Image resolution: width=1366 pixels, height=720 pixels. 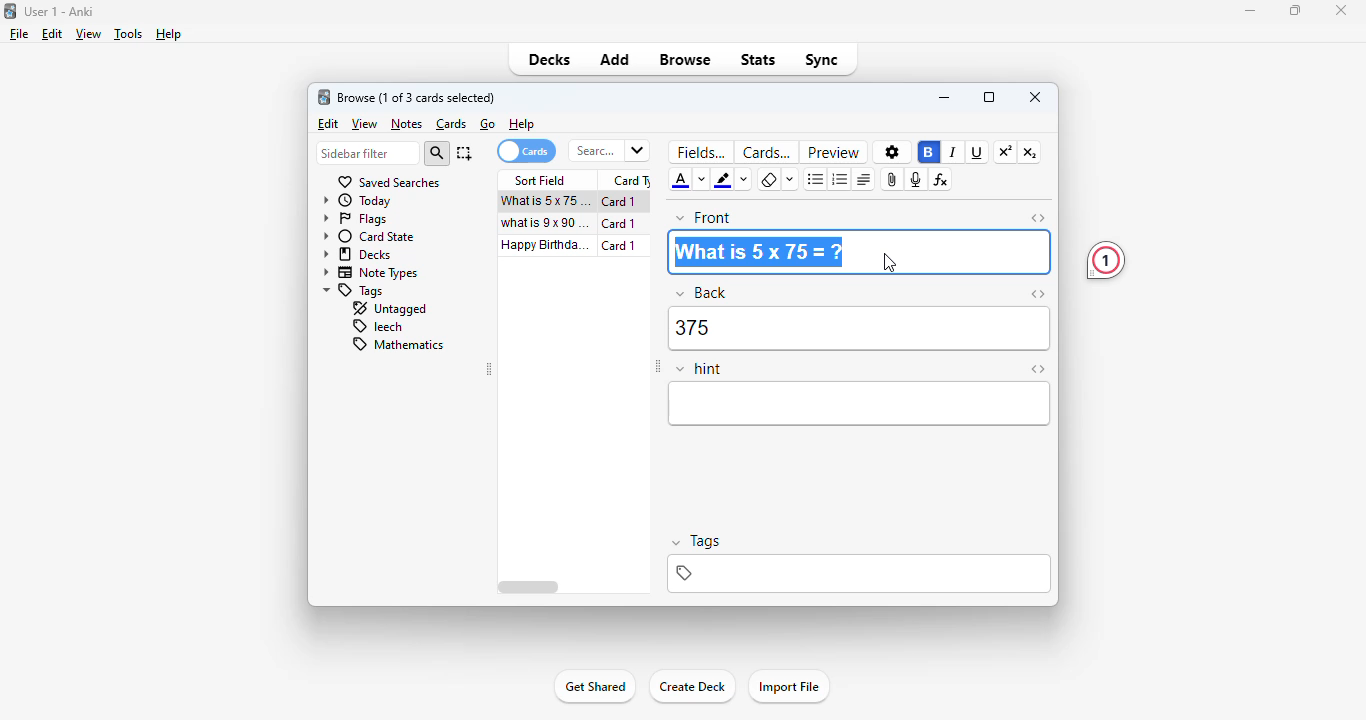 What do you see at coordinates (10, 11) in the screenshot?
I see `logo` at bounding box center [10, 11].